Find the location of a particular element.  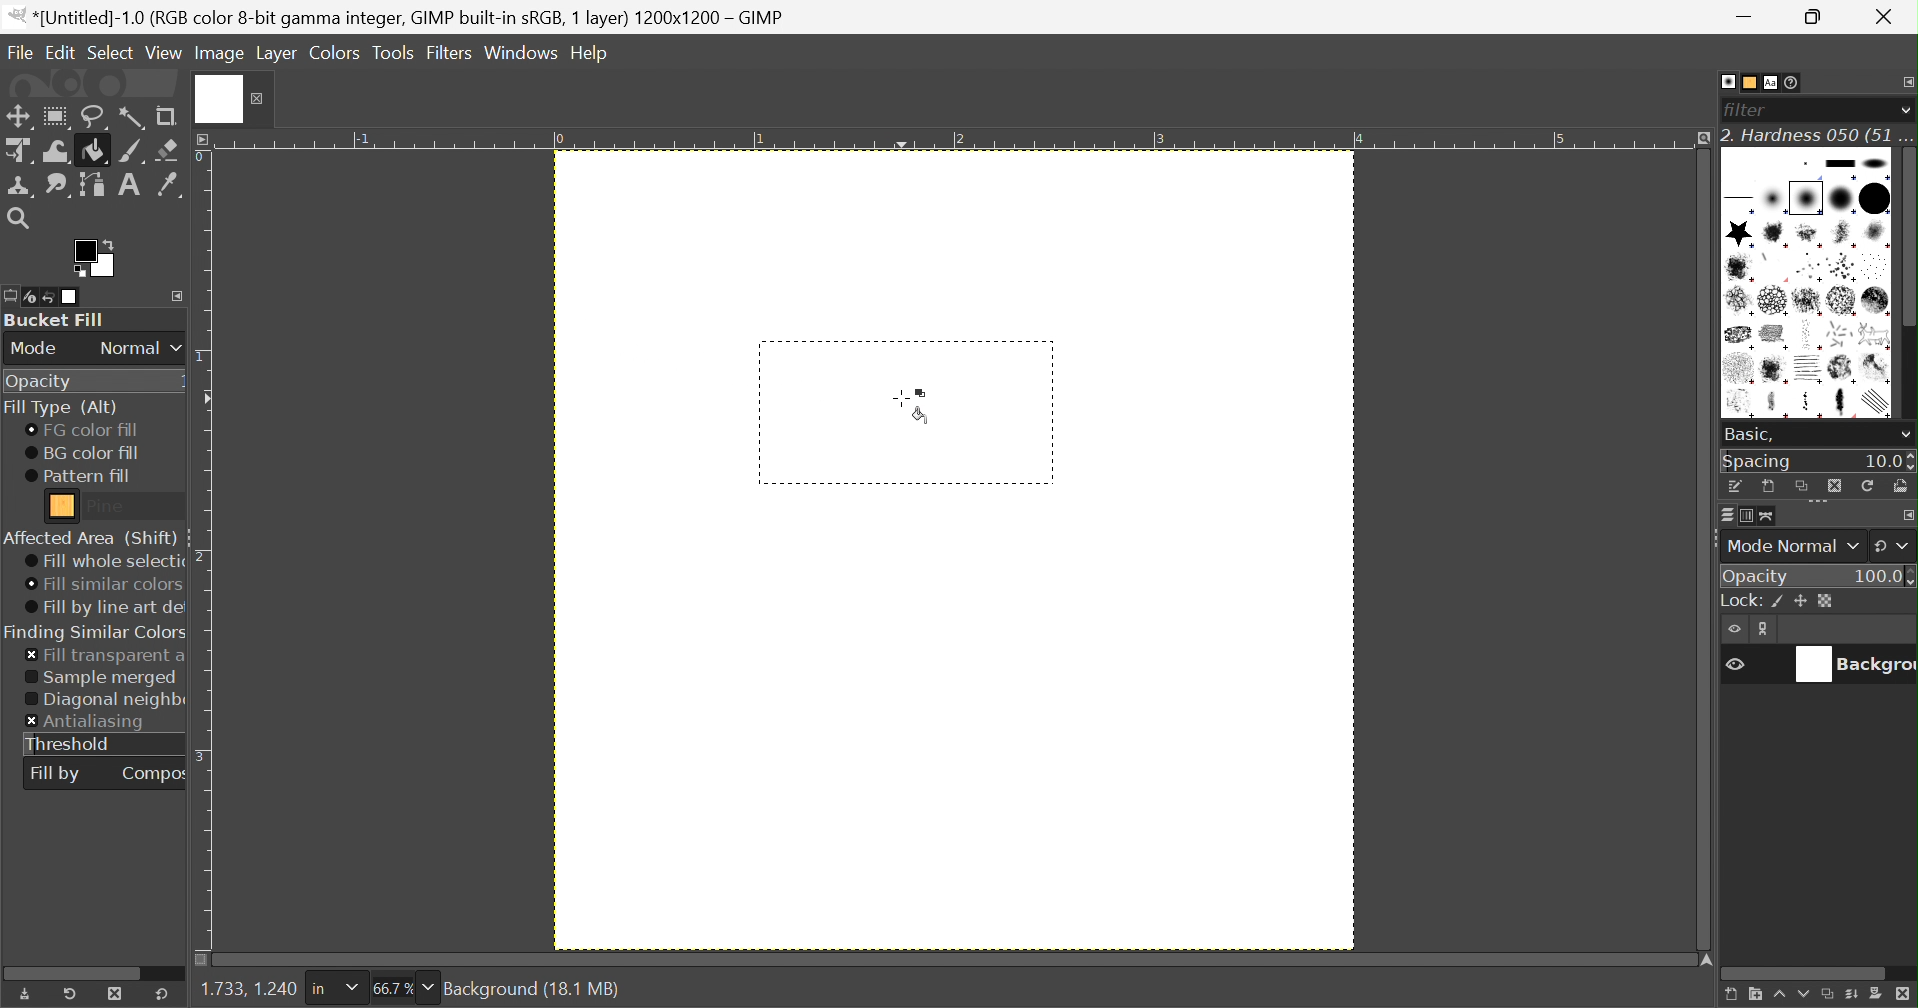

Oils is located at coordinates (1741, 403).